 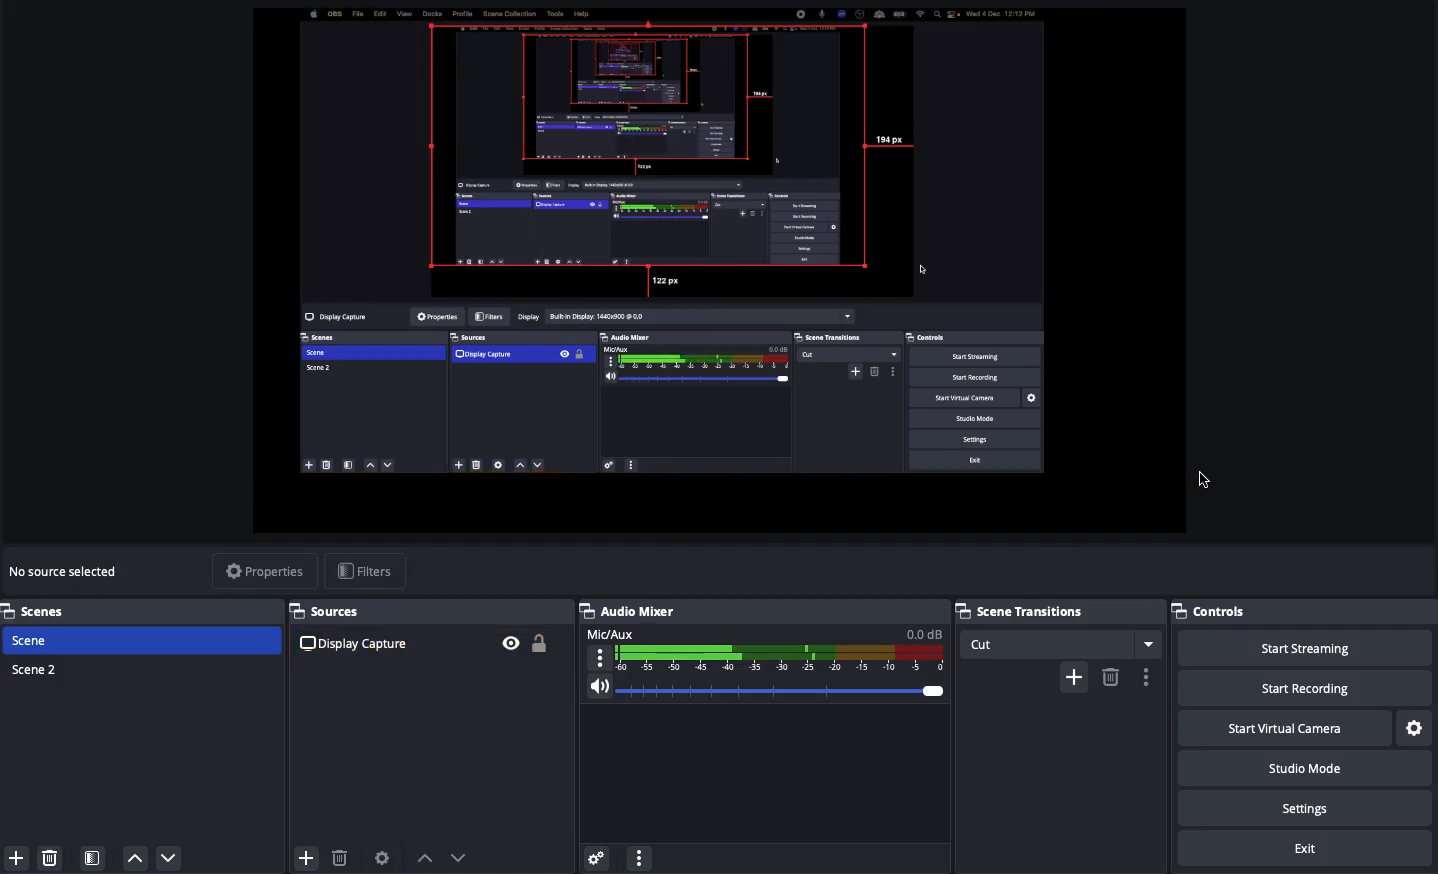 What do you see at coordinates (259, 571) in the screenshot?
I see `Properties` at bounding box center [259, 571].